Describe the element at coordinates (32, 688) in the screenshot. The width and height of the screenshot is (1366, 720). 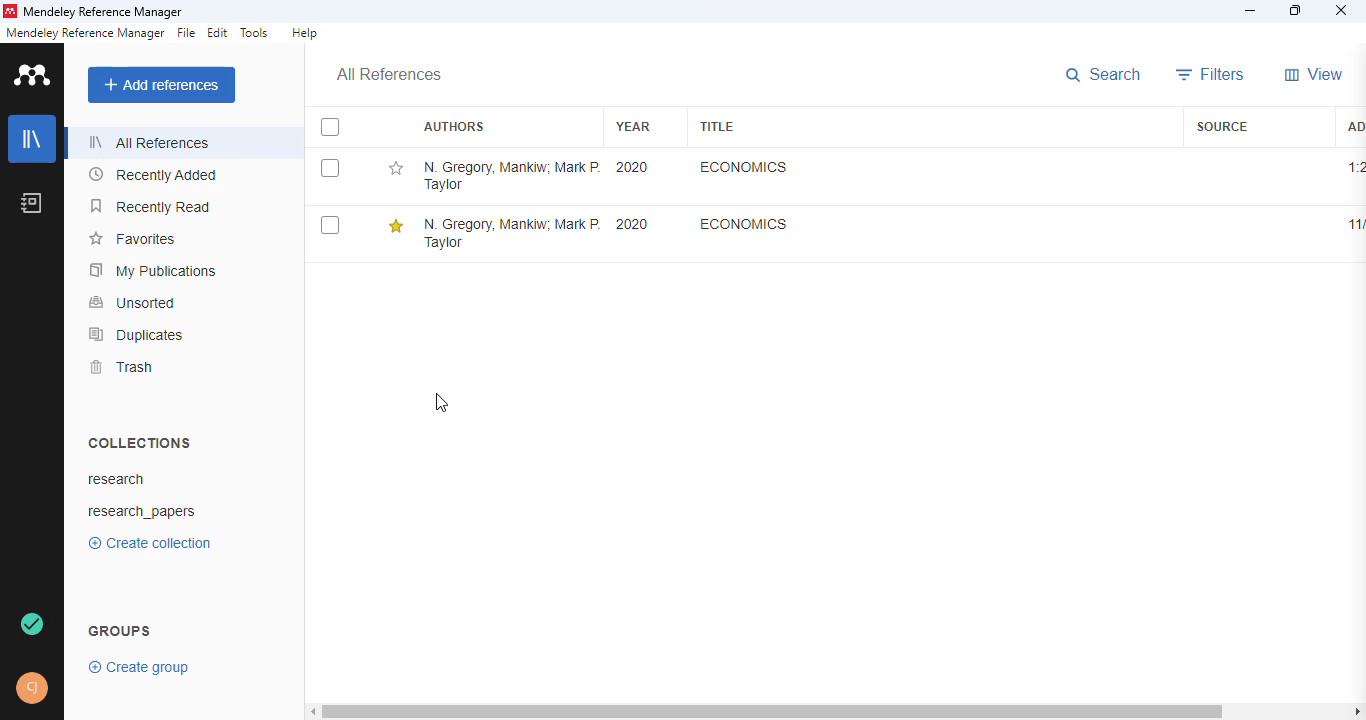
I see `profile` at that location.